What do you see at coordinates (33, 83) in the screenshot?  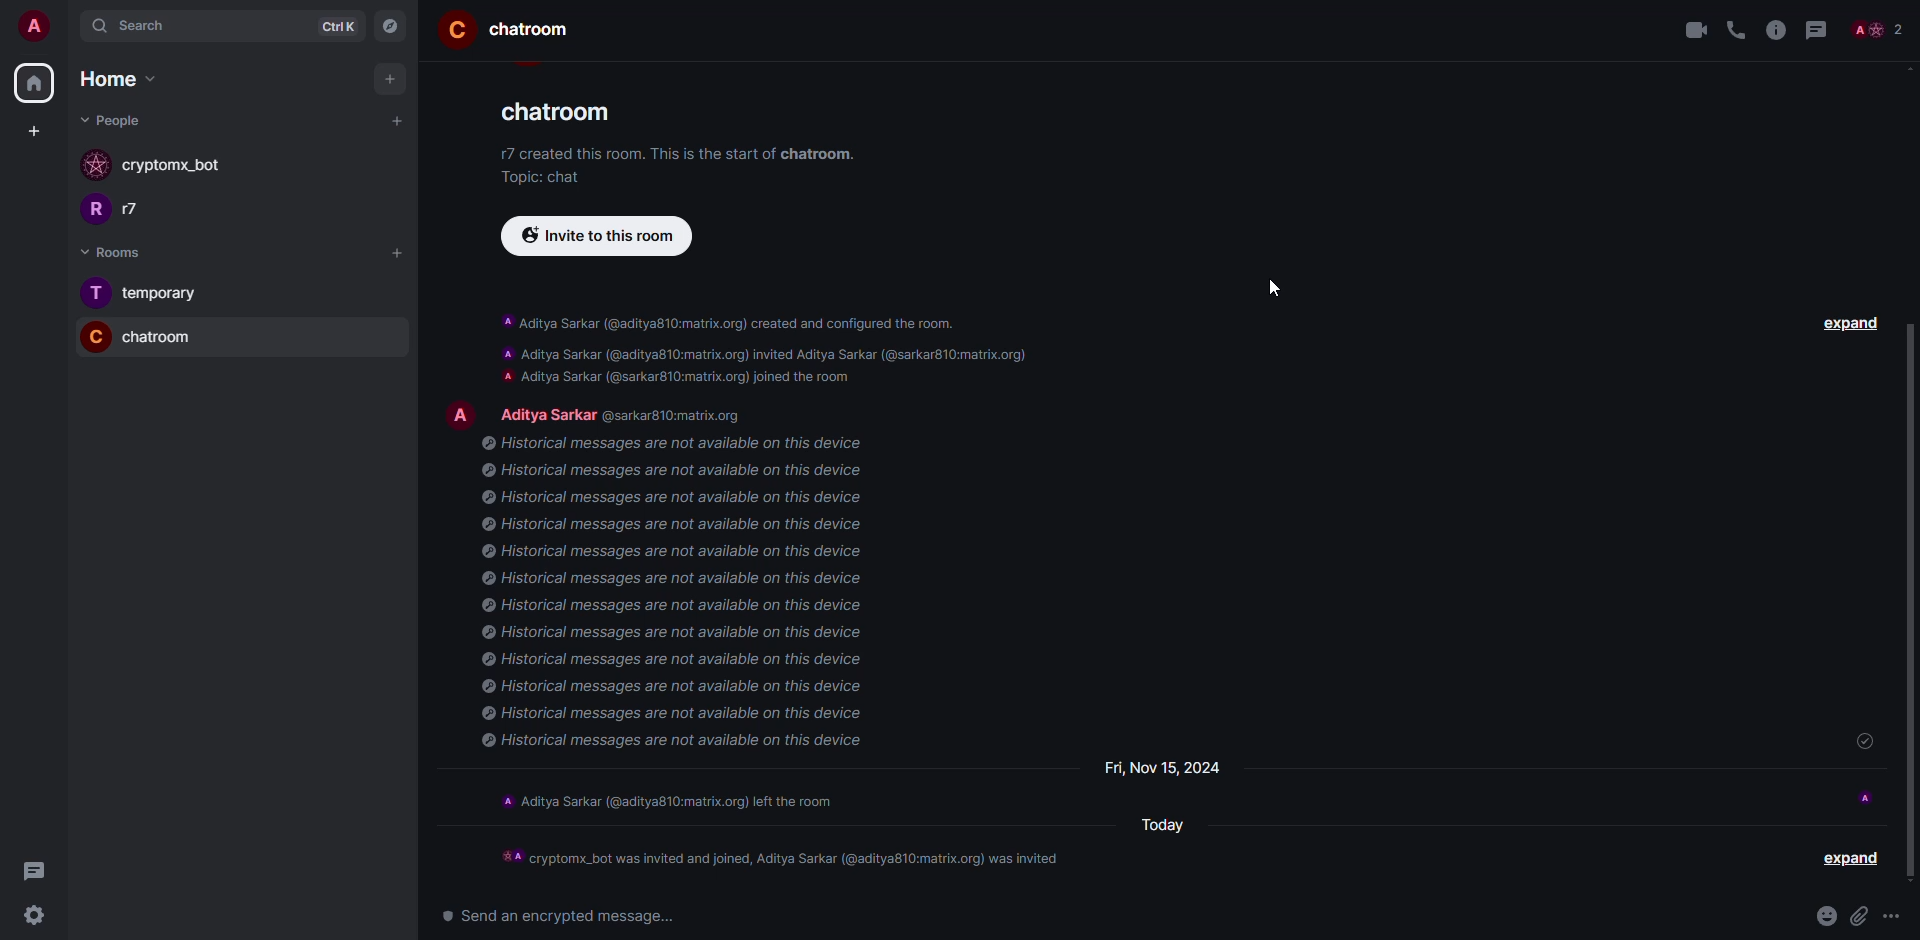 I see `home` at bounding box center [33, 83].